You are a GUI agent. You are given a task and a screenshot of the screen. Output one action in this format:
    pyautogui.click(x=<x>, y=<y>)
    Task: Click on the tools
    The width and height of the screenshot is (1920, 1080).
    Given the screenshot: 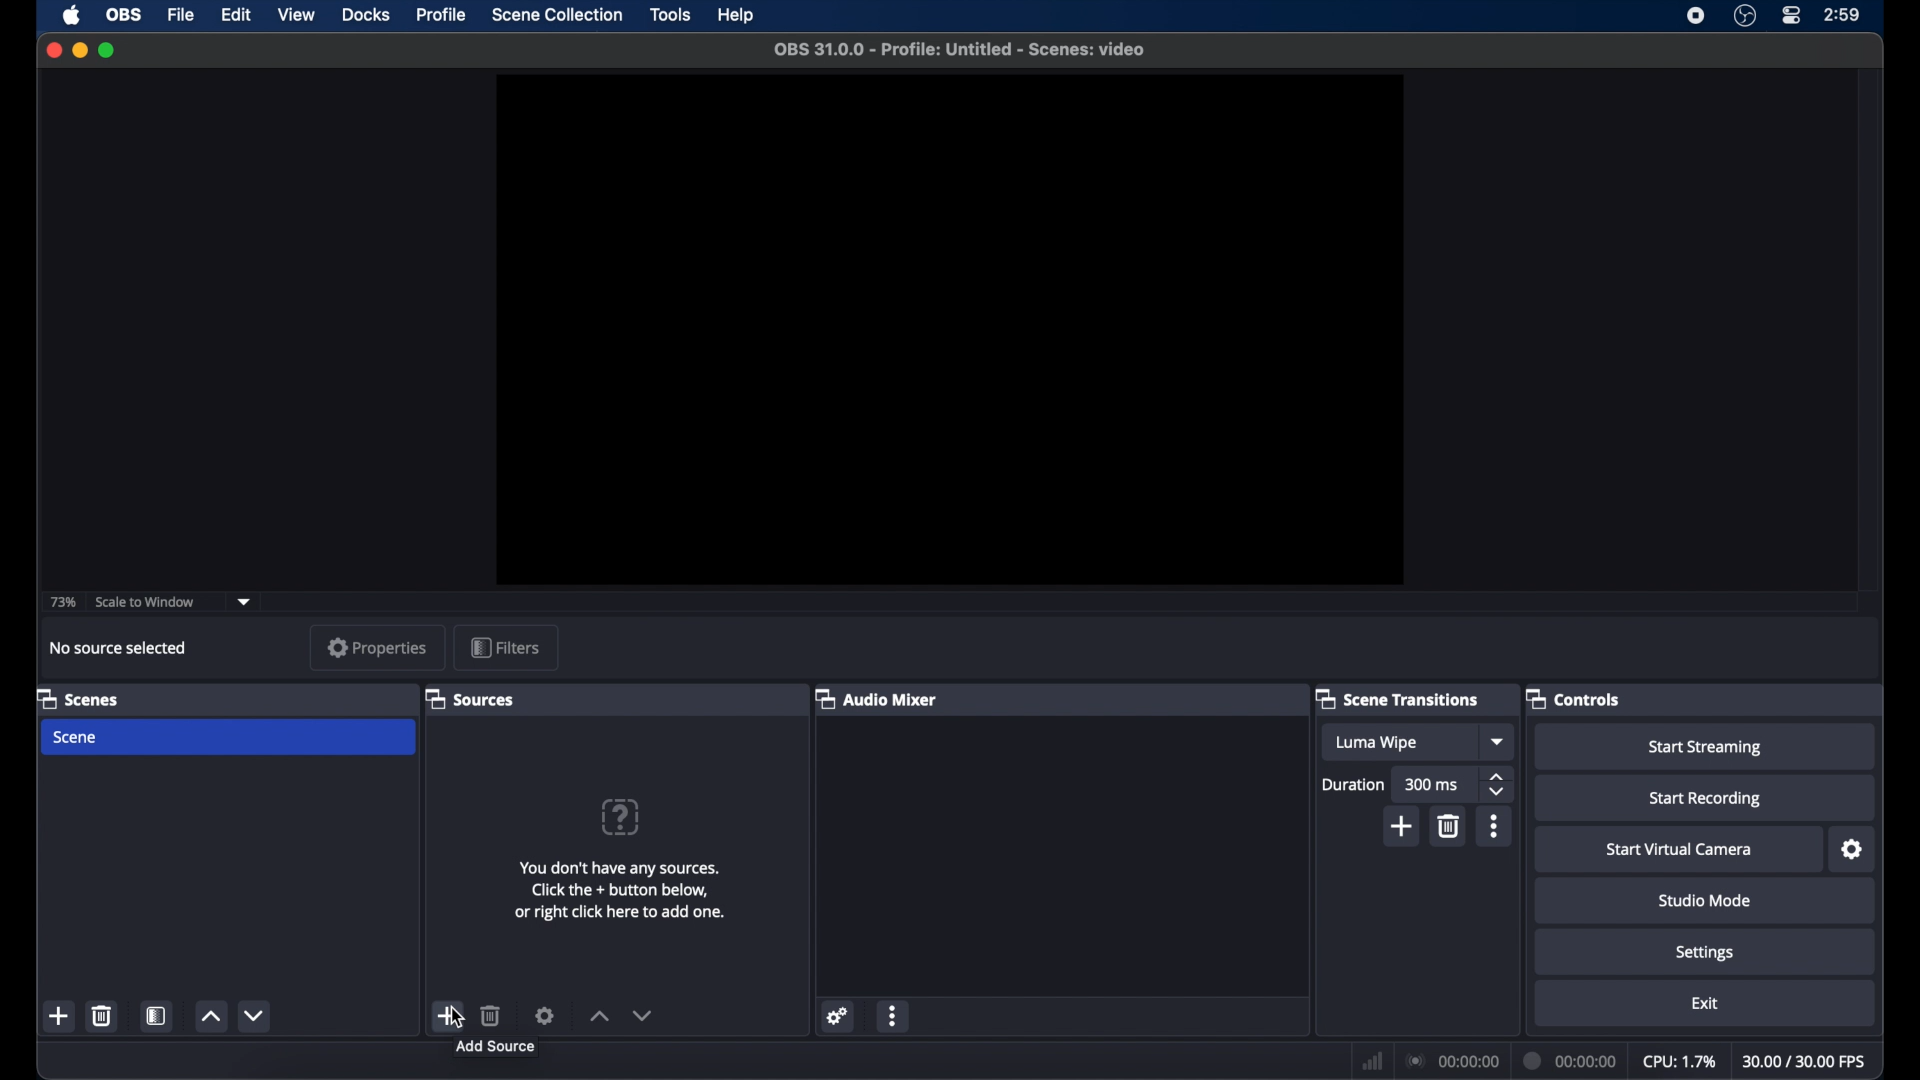 What is the action you would take?
    pyautogui.click(x=671, y=15)
    